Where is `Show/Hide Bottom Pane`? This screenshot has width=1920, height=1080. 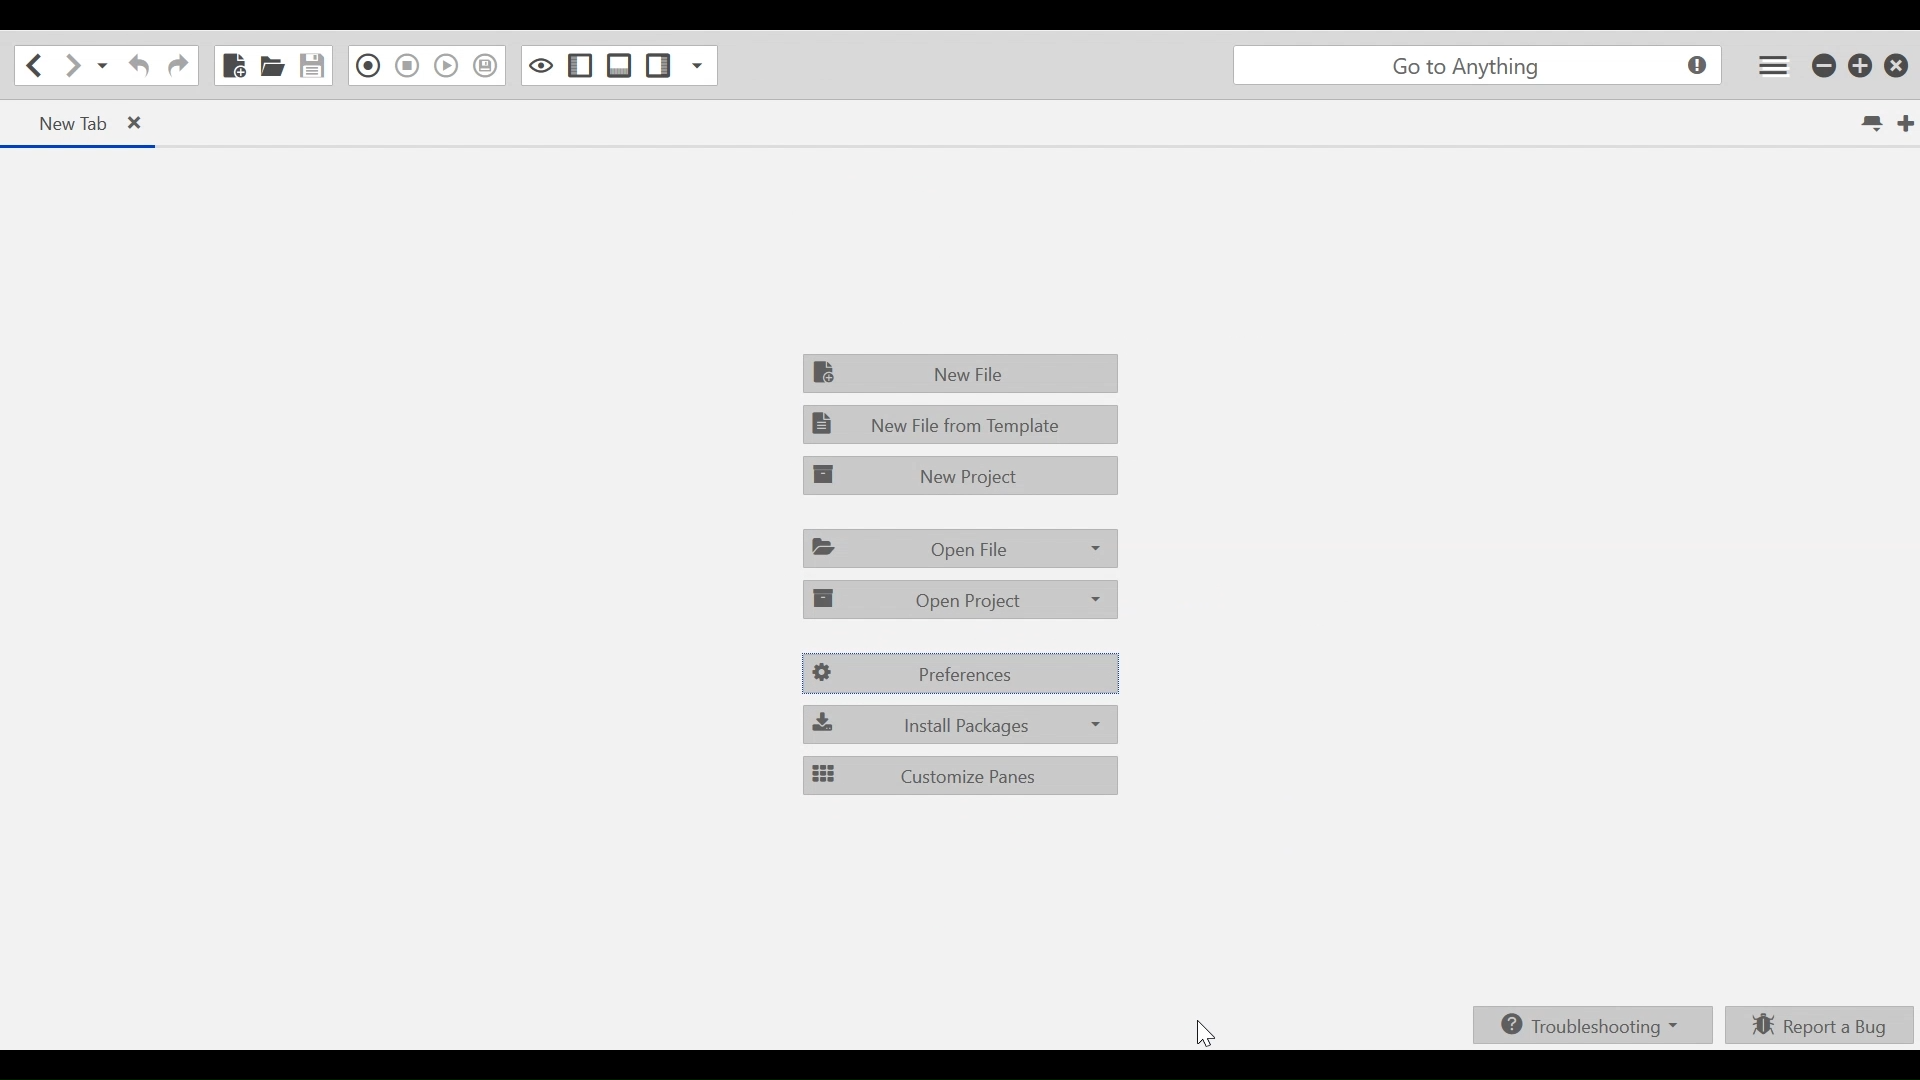
Show/Hide Bottom Pane is located at coordinates (617, 66).